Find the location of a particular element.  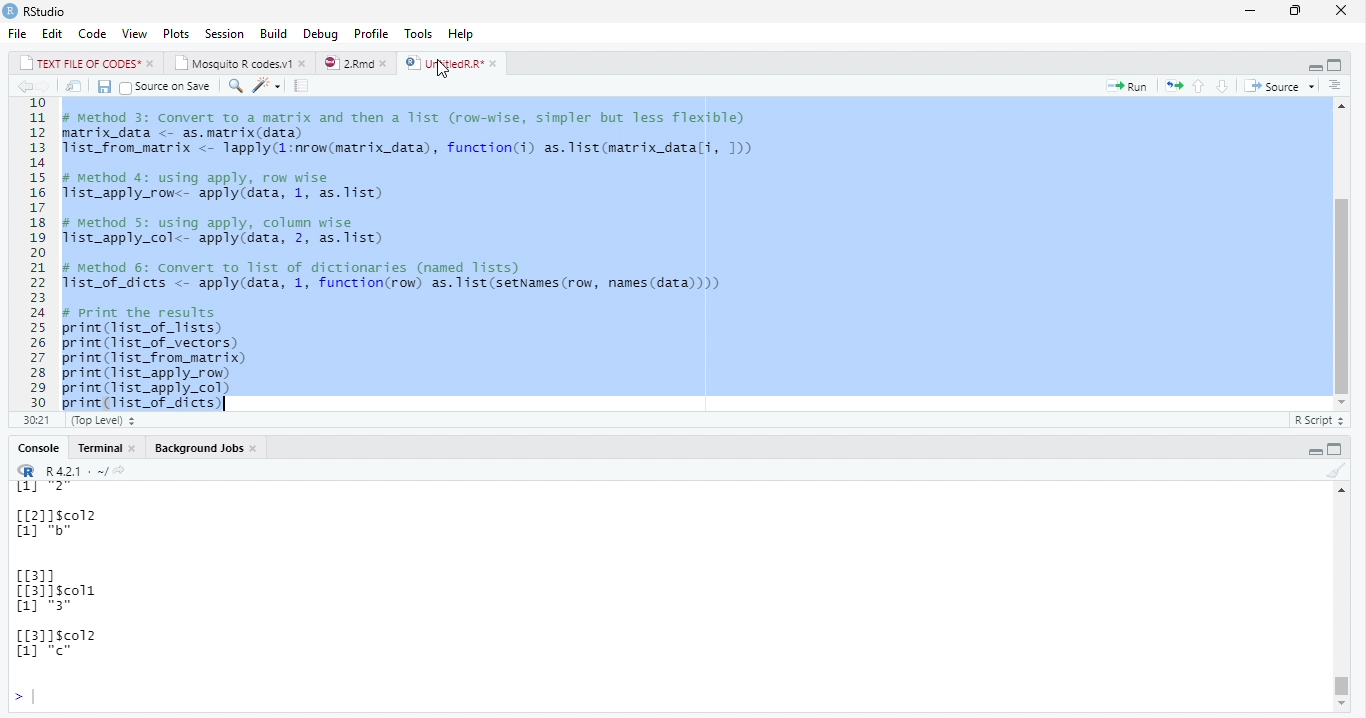

Tools is located at coordinates (421, 33).